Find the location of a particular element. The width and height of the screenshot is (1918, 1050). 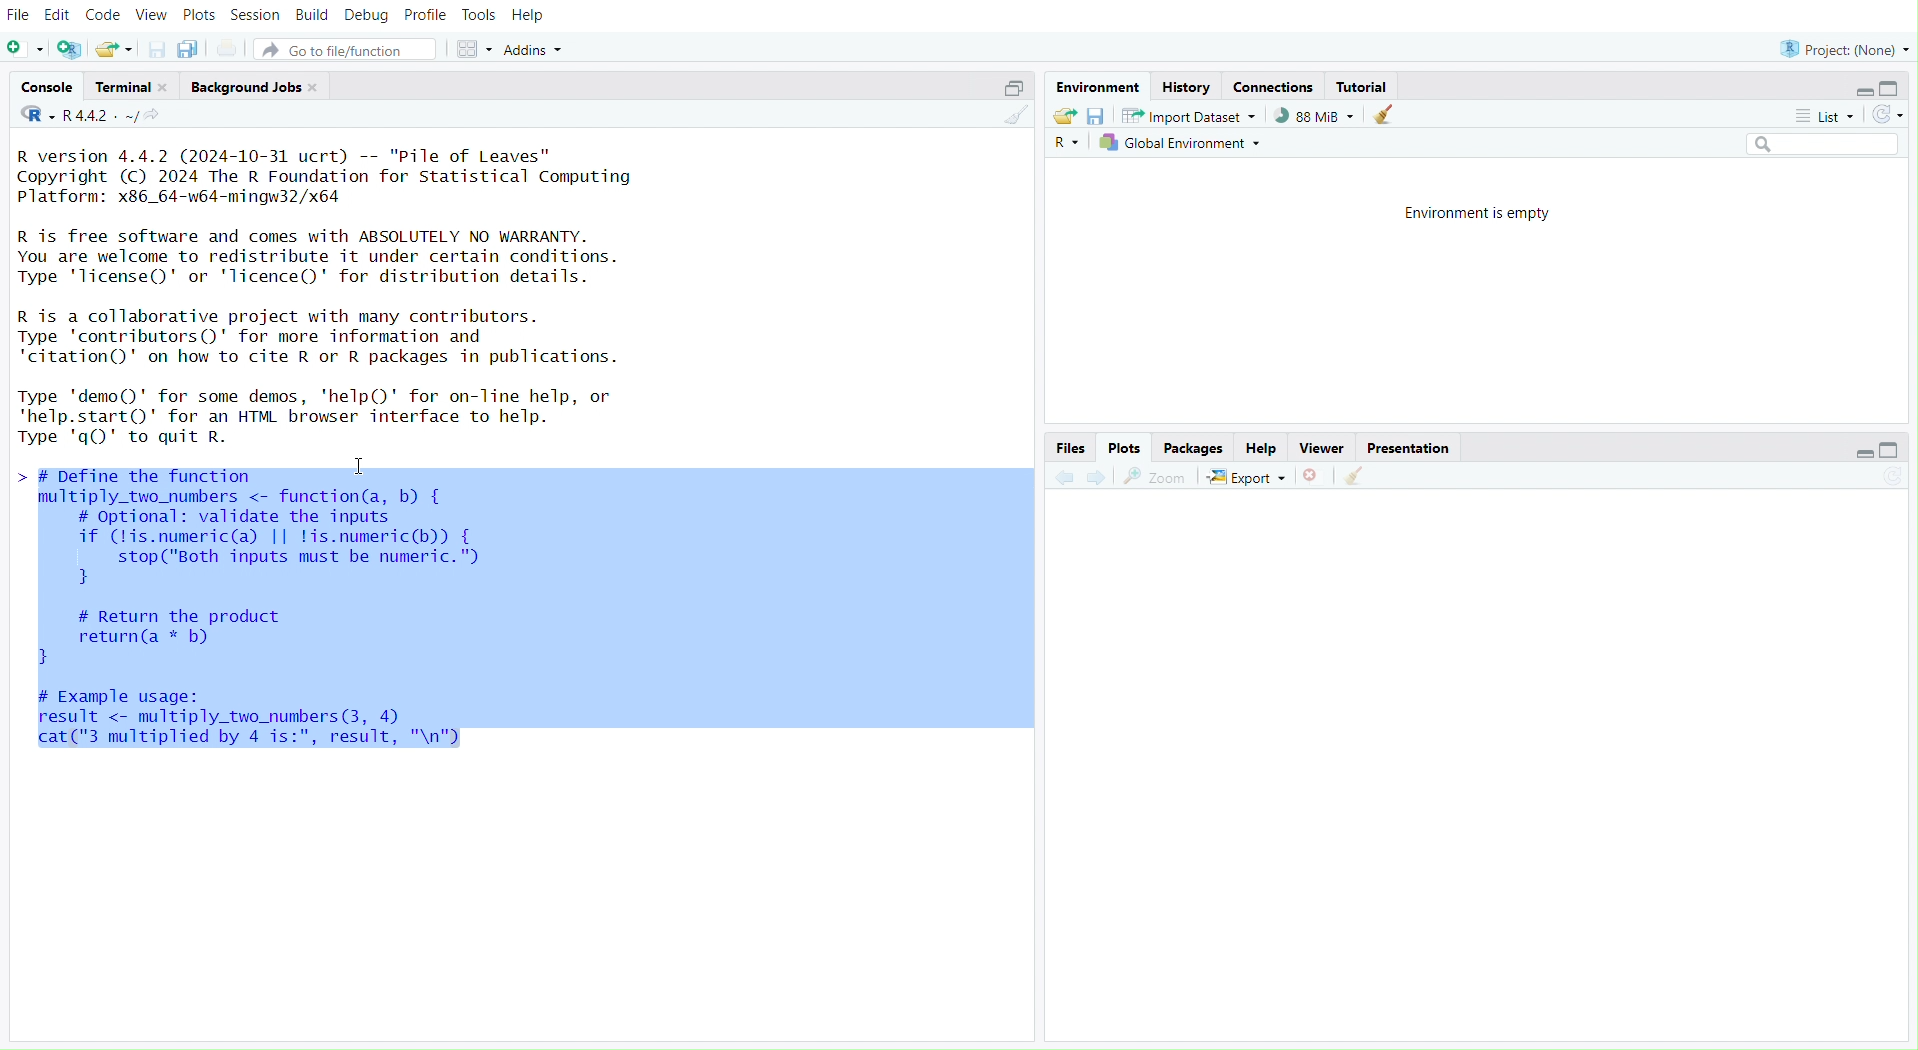

Plots is located at coordinates (197, 15).